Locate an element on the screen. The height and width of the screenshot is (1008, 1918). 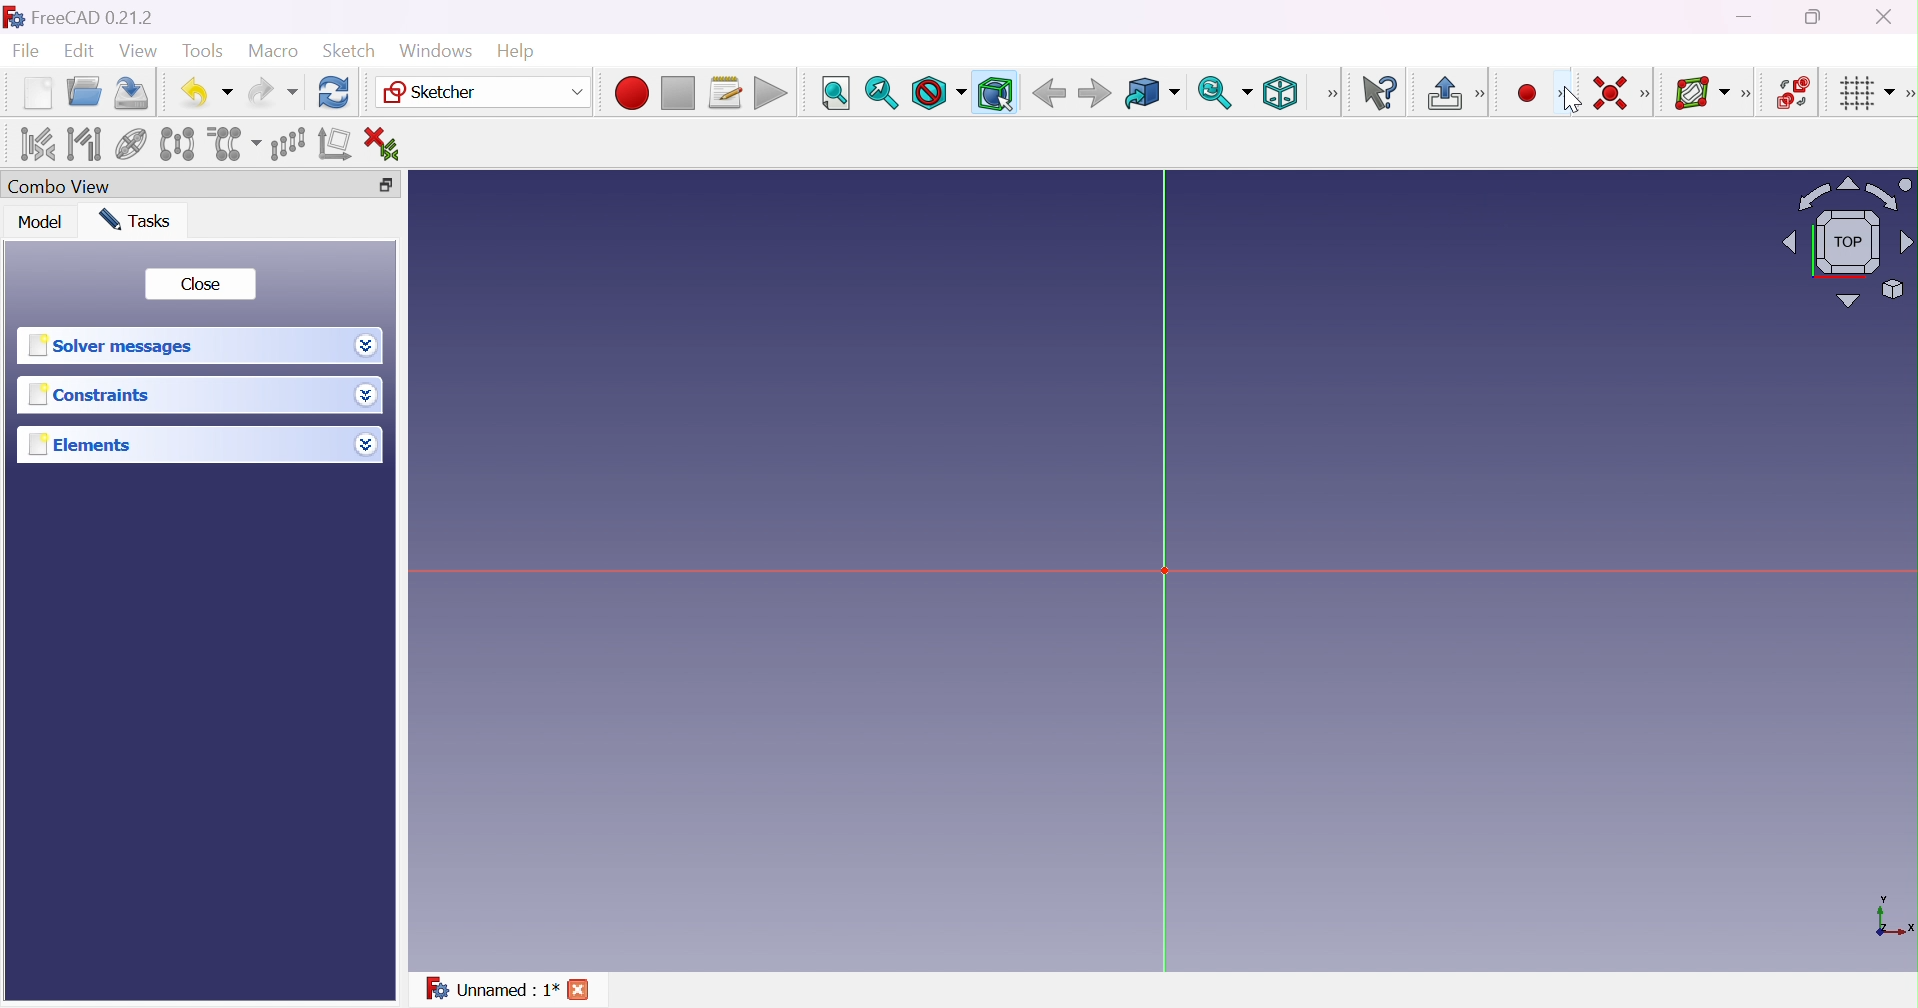
Forward is located at coordinates (1095, 95).